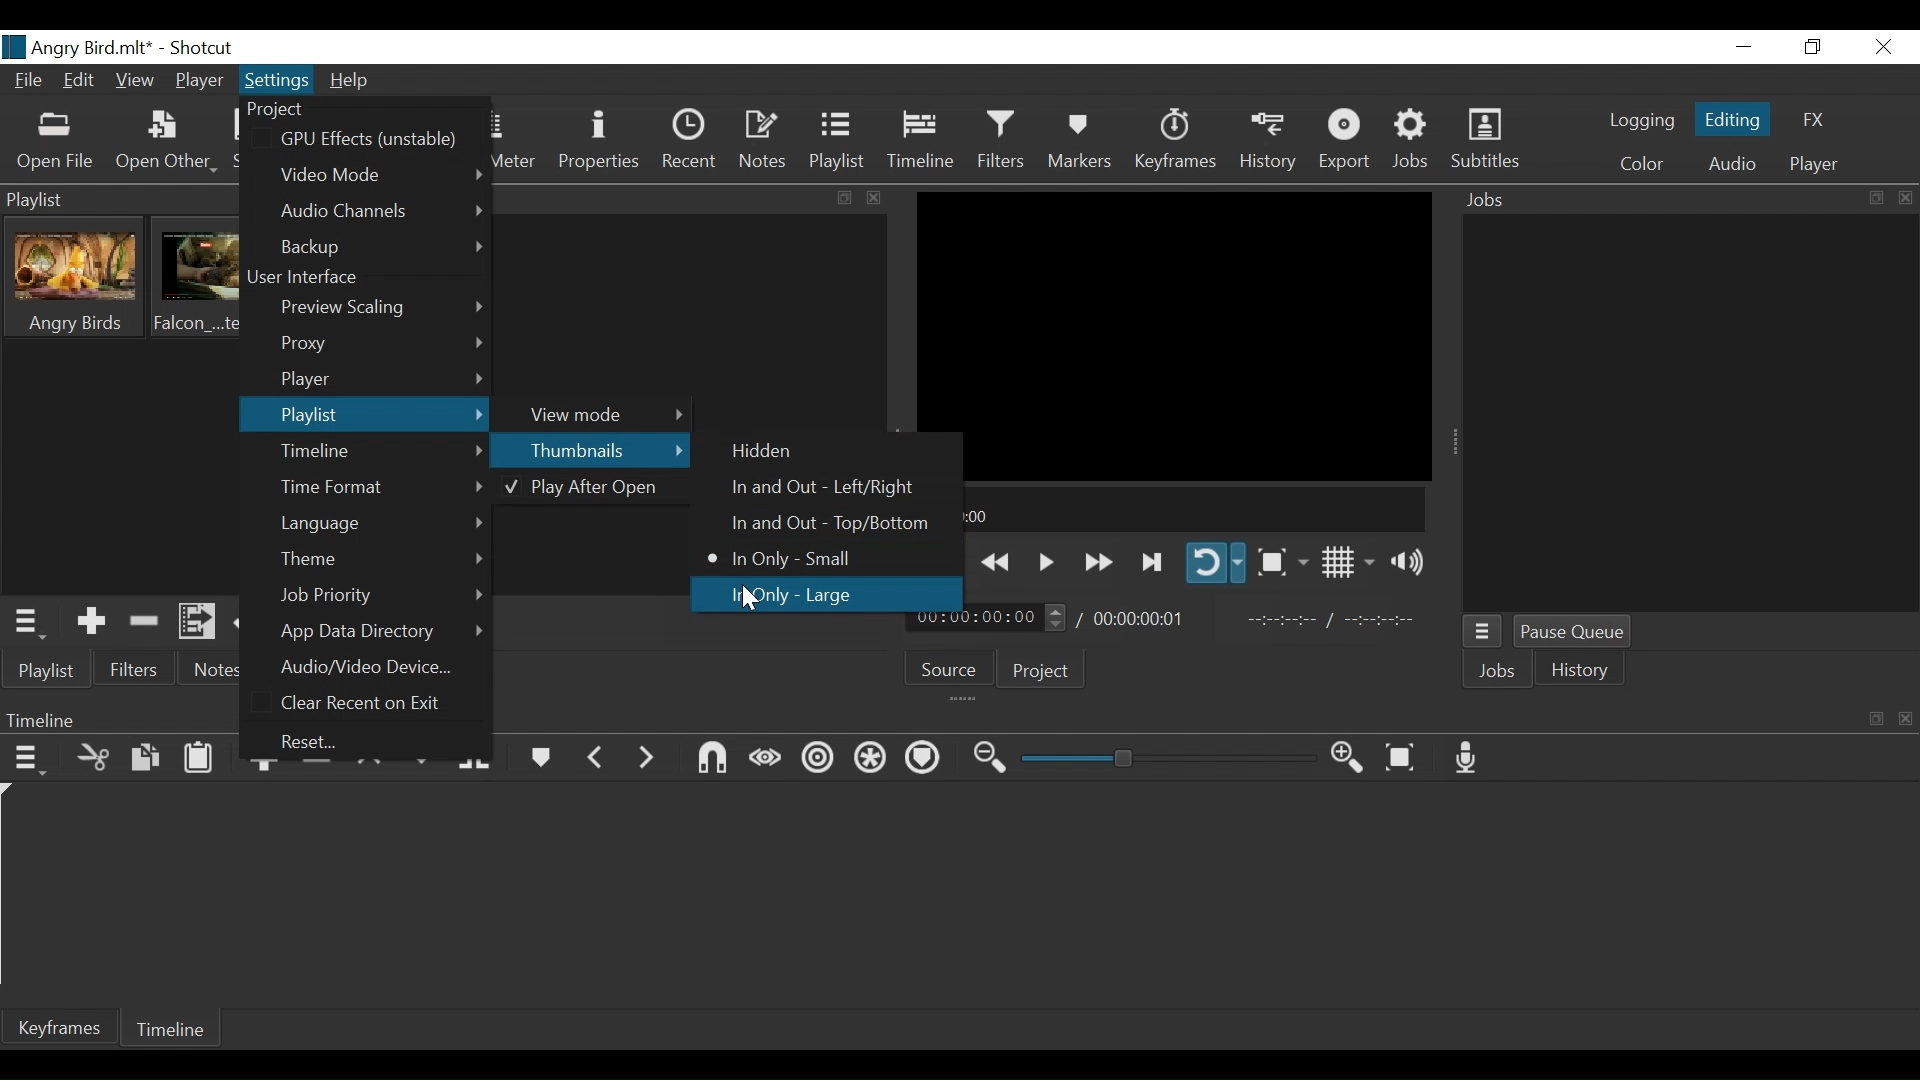  I want to click on In point, so click(1334, 622).